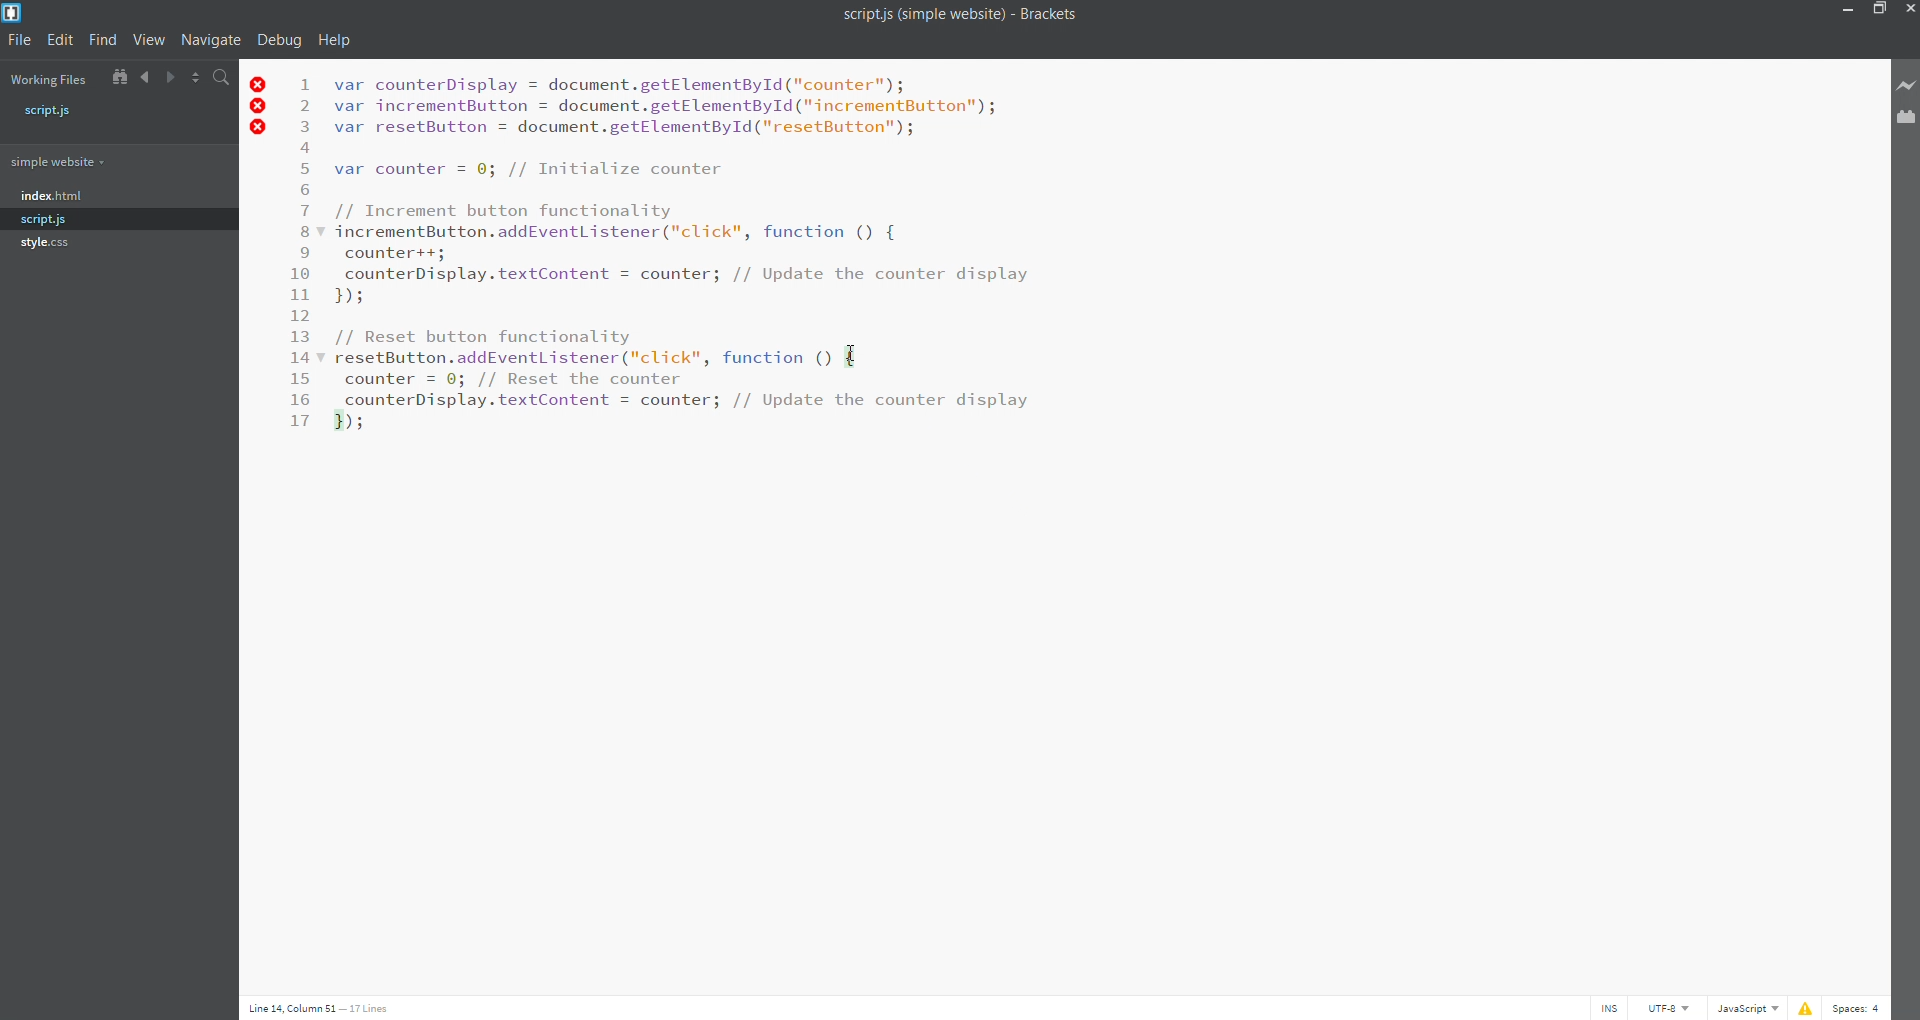  Describe the element at coordinates (107, 162) in the screenshot. I see `folder name` at that location.